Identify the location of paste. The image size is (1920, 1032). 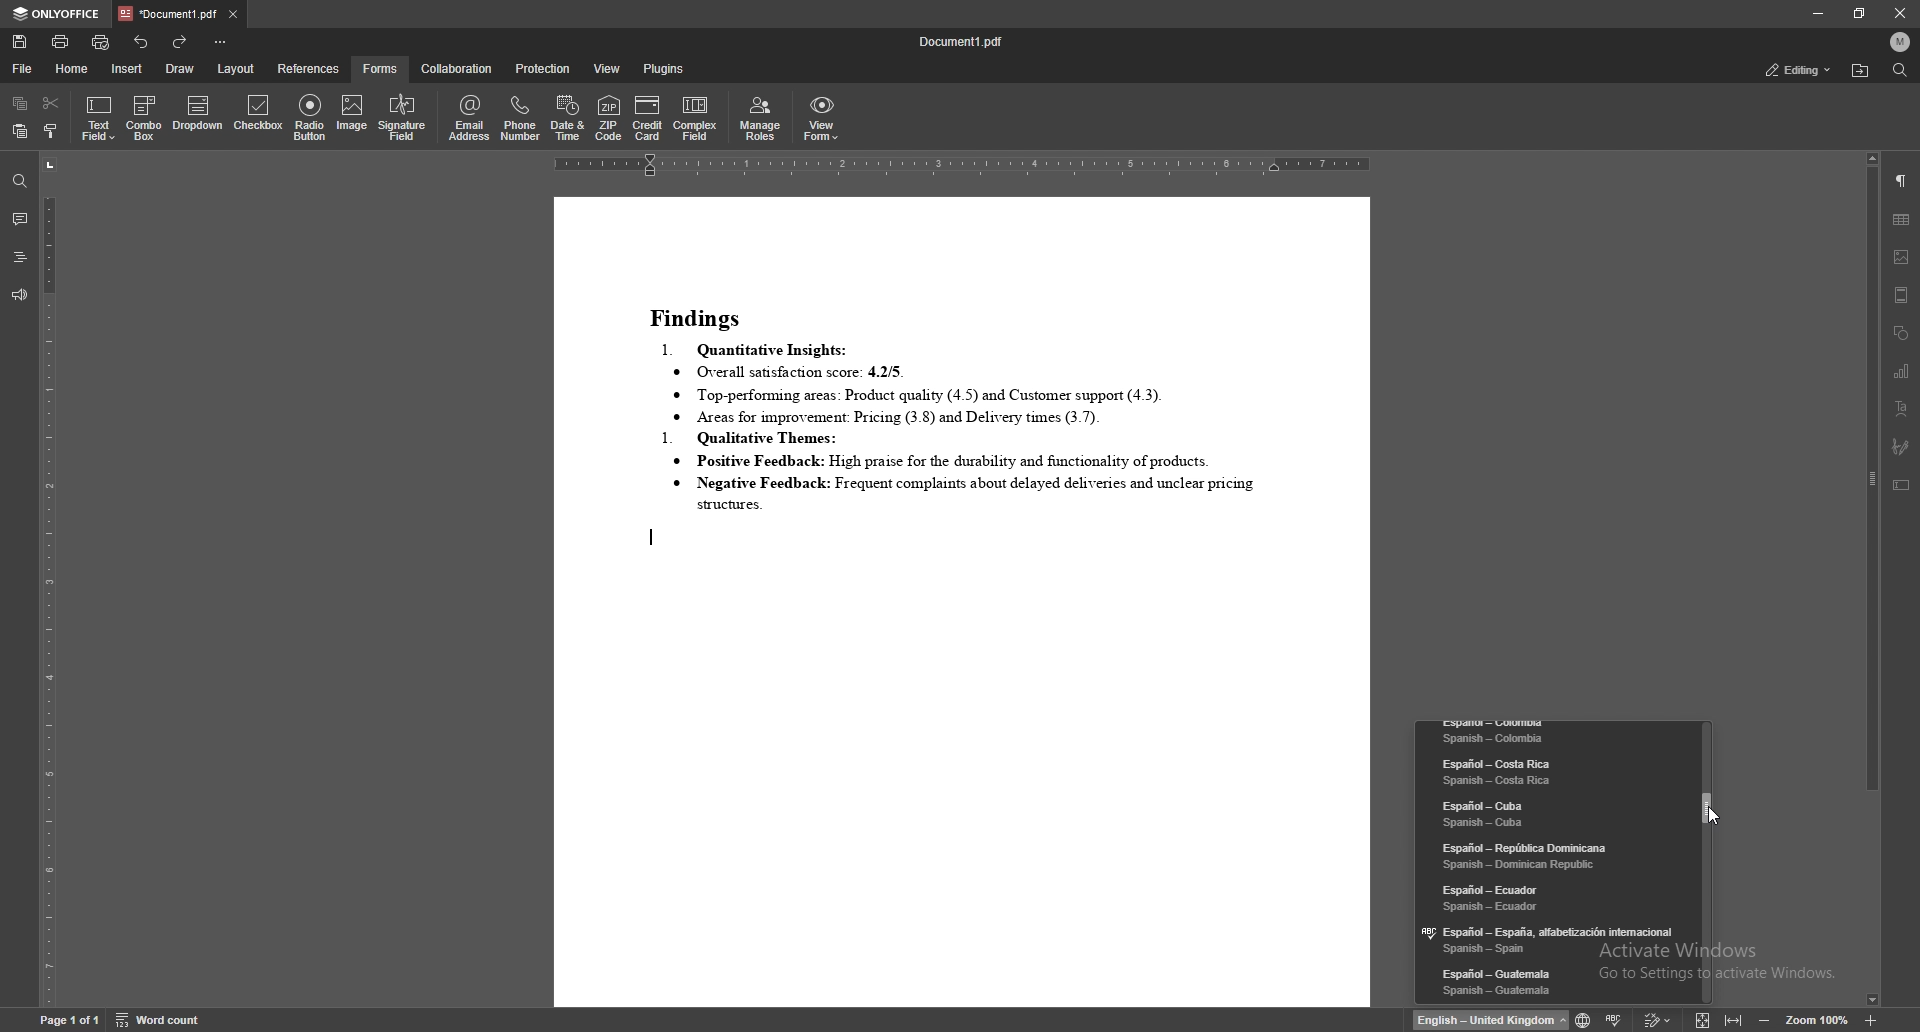
(20, 131).